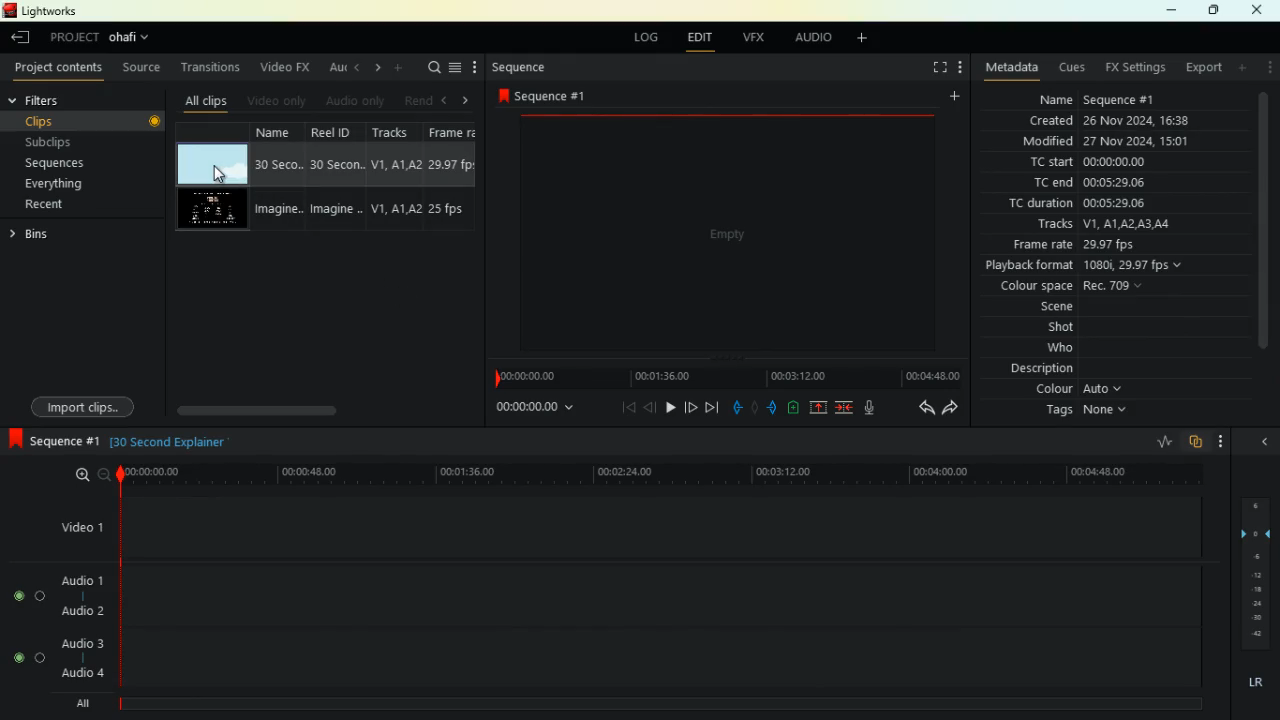 This screenshot has width=1280, height=720. What do you see at coordinates (434, 69) in the screenshot?
I see `search` at bounding box center [434, 69].